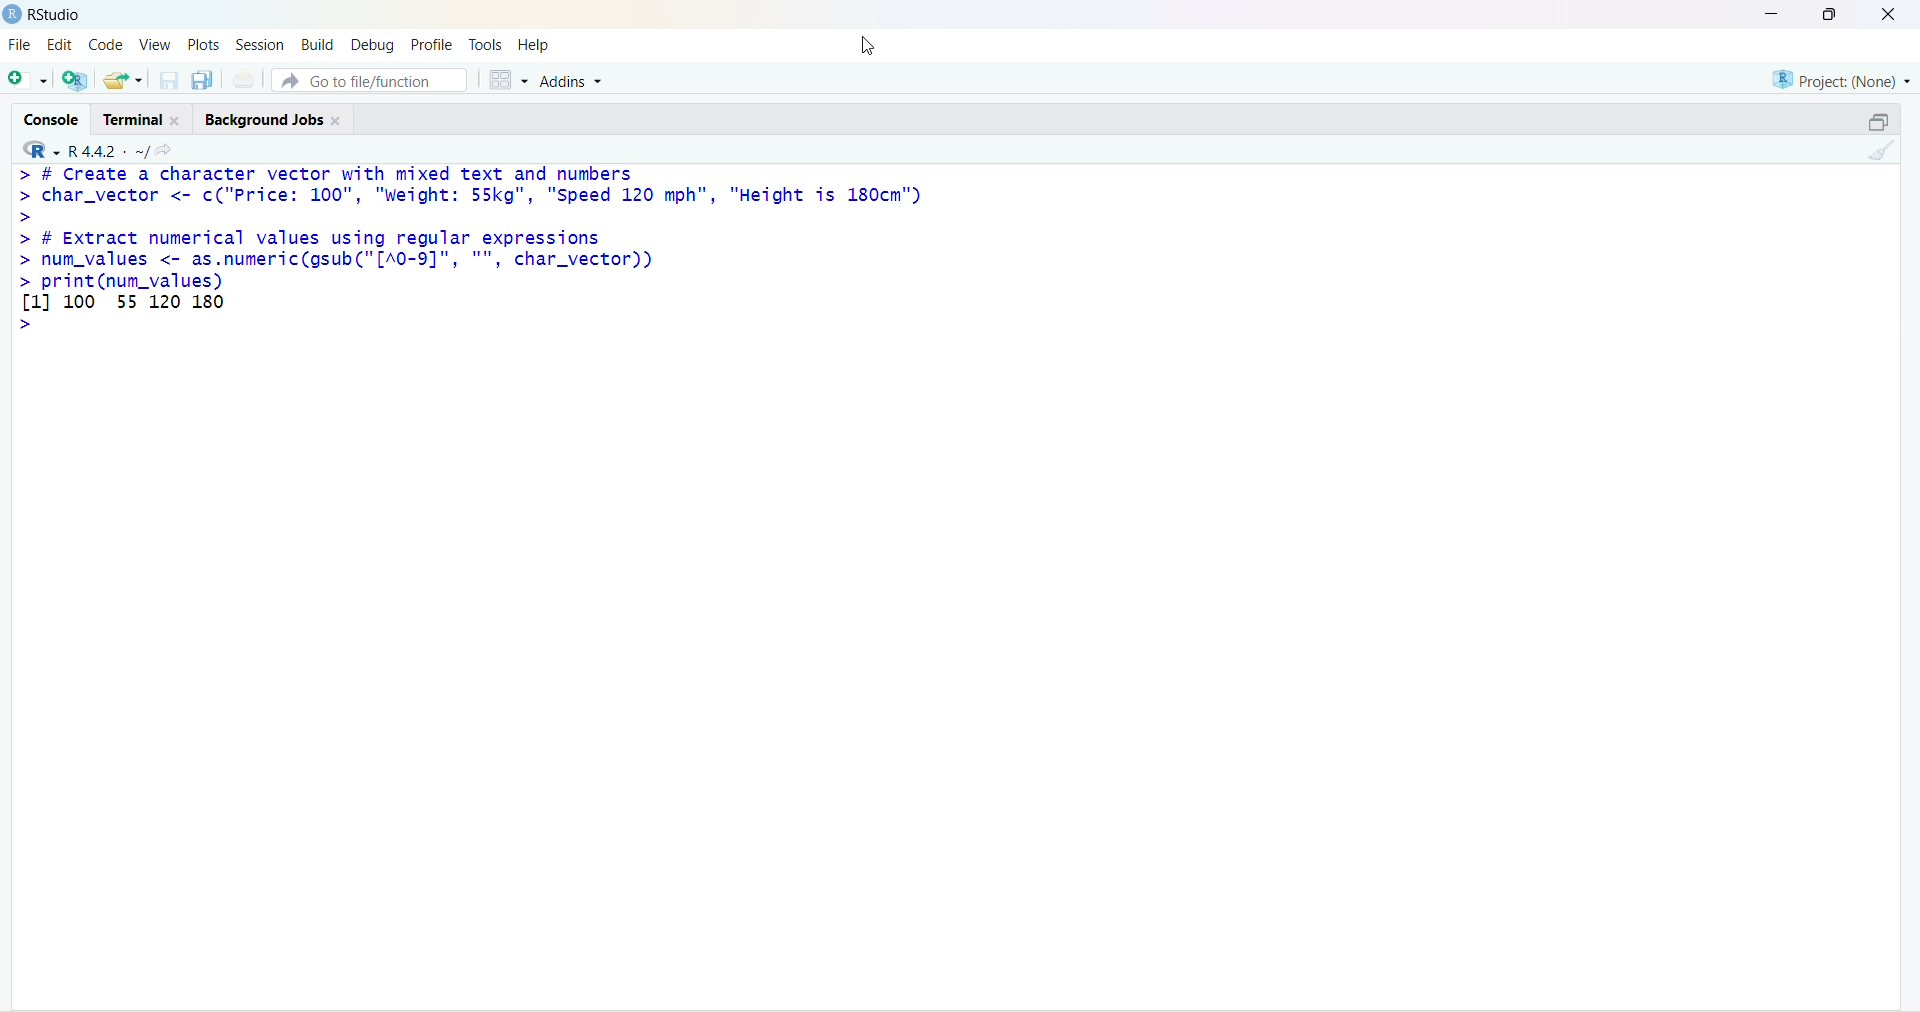  Describe the element at coordinates (204, 46) in the screenshot. I see `plots` at that location.